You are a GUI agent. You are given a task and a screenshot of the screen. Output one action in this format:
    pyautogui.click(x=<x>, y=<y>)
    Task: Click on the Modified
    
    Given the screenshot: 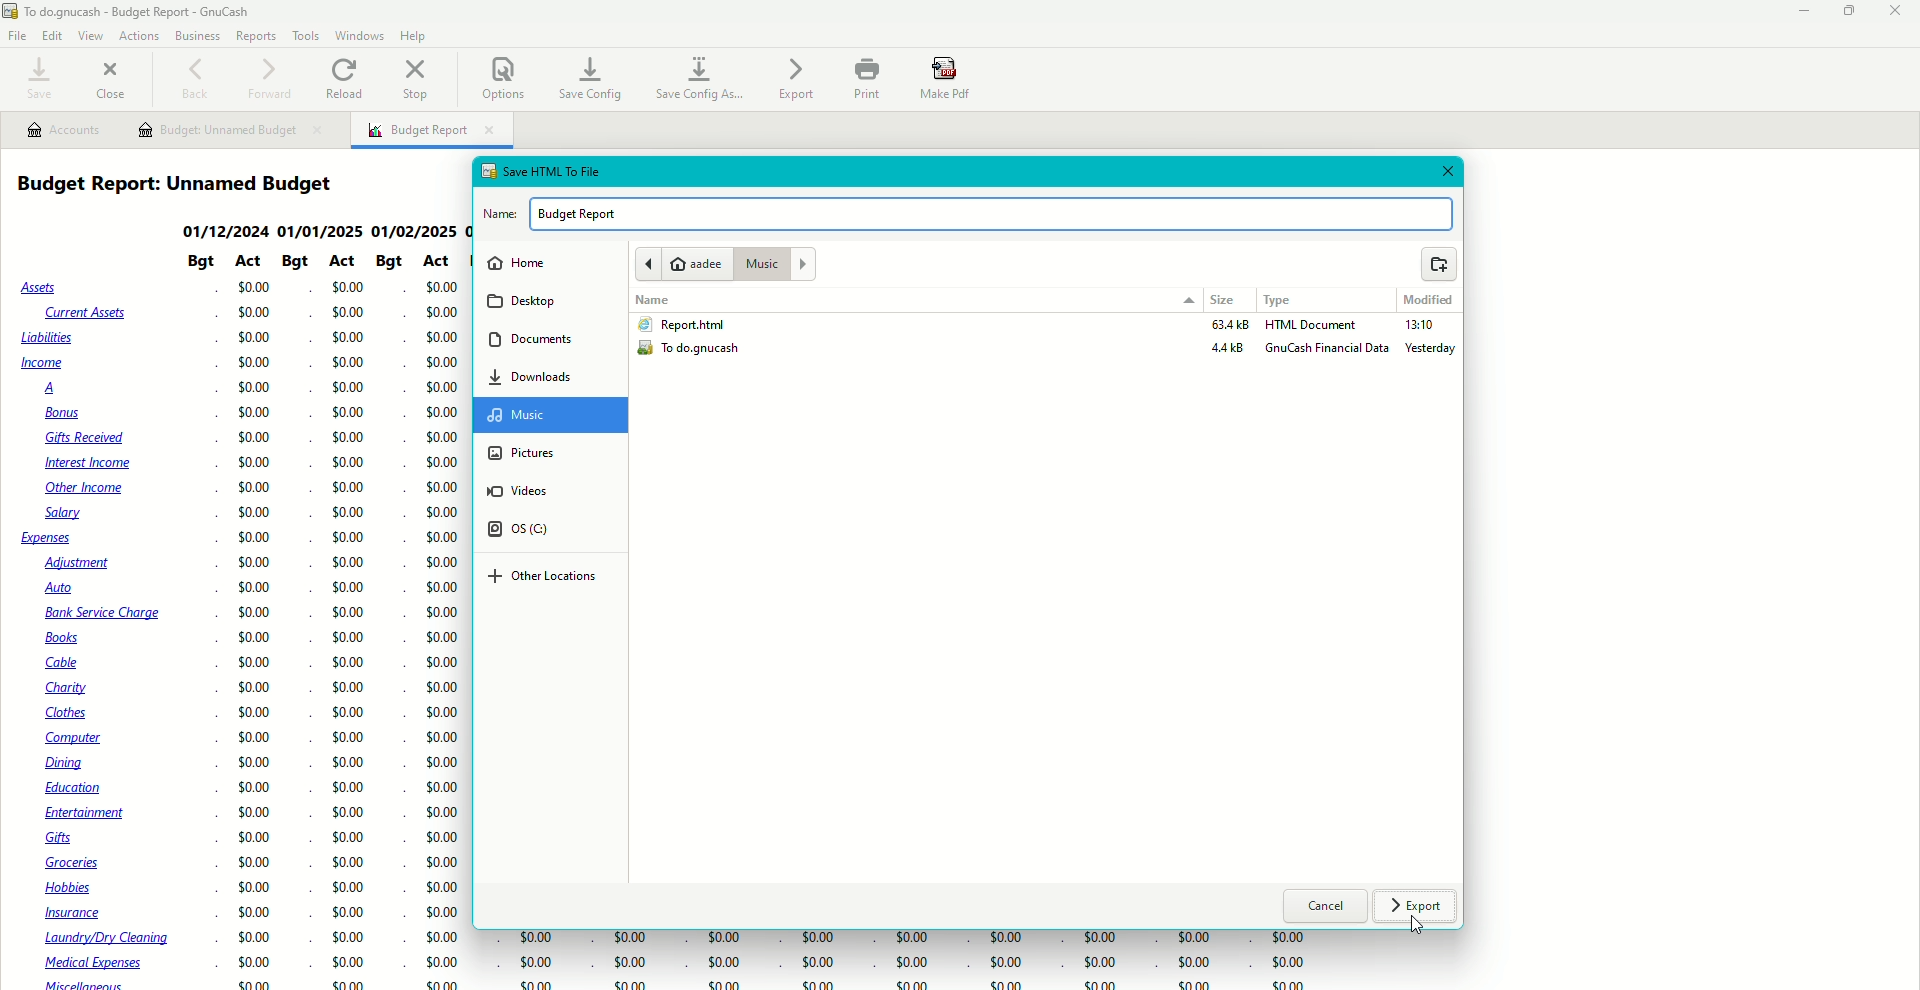 What is the action you would take?
    pyautogui.click(x=1427, y=300)
    